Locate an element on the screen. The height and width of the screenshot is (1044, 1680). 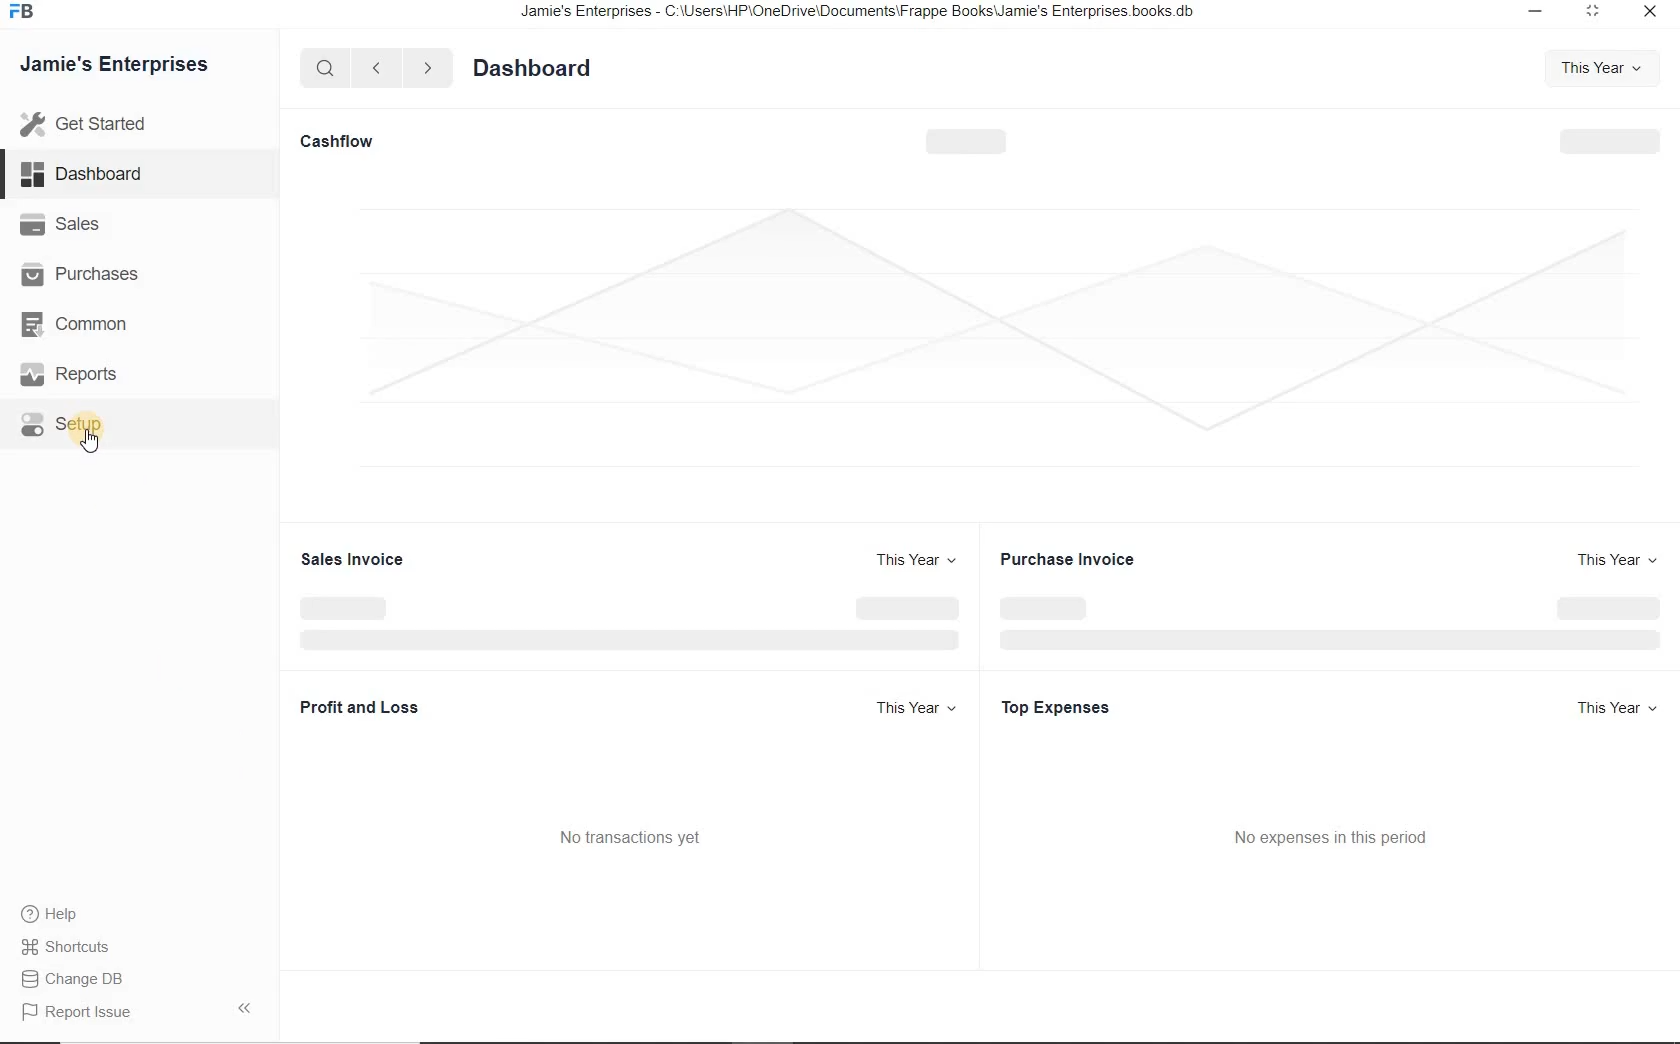
Reports is located at coordinates (89, 377).